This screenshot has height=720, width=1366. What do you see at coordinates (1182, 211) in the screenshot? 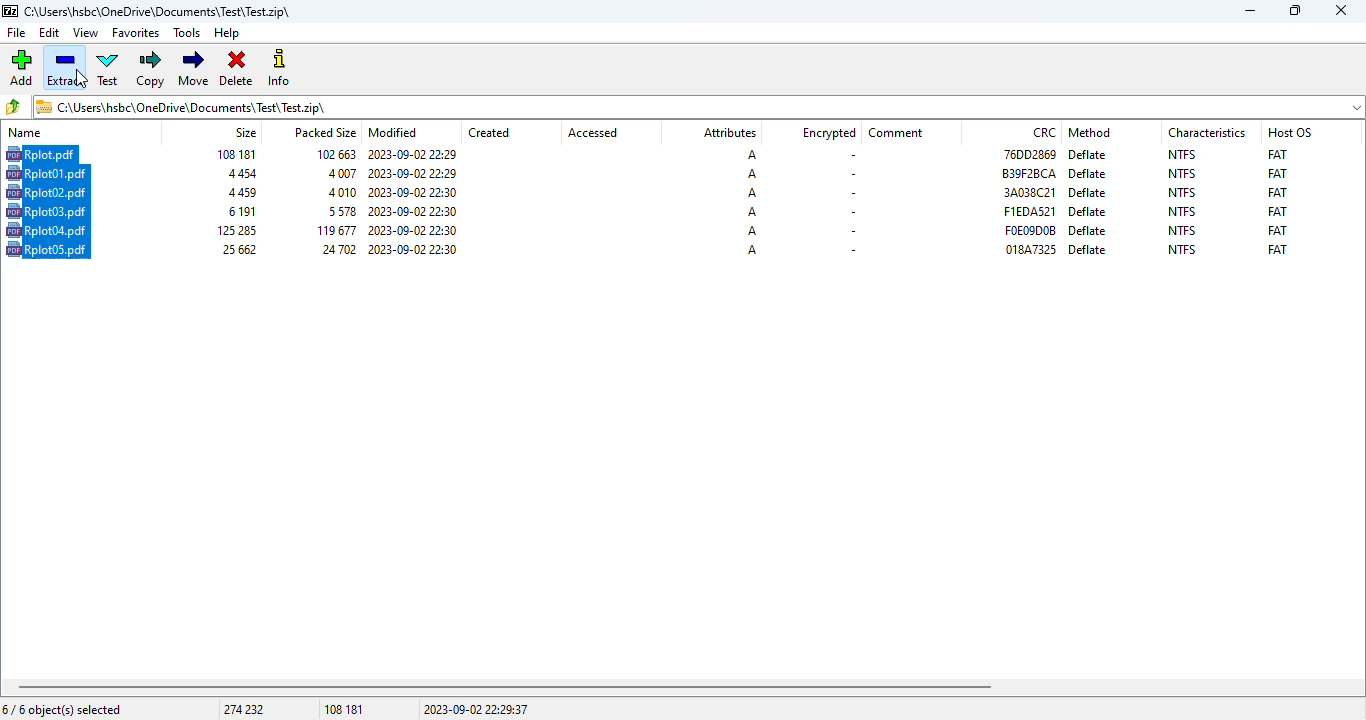
I see `NTFS` at bounding box center [1182, 211].